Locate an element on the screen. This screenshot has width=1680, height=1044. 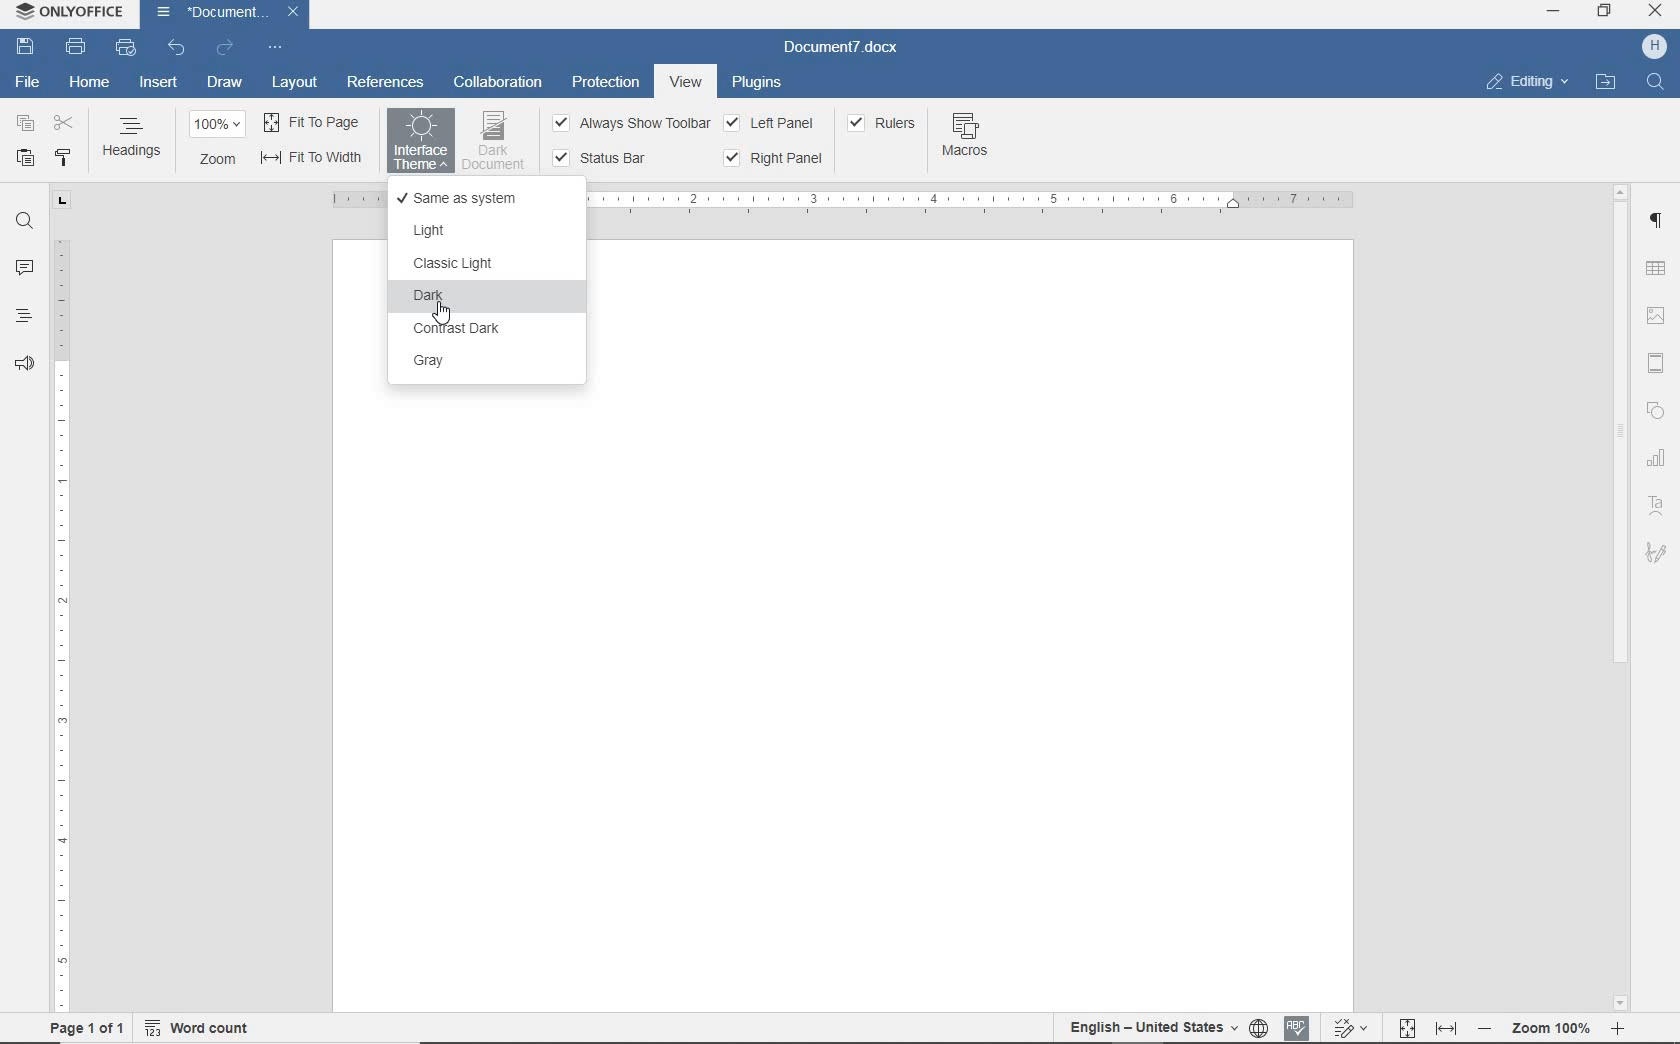
PRINT is located at coordinates (75, 45).